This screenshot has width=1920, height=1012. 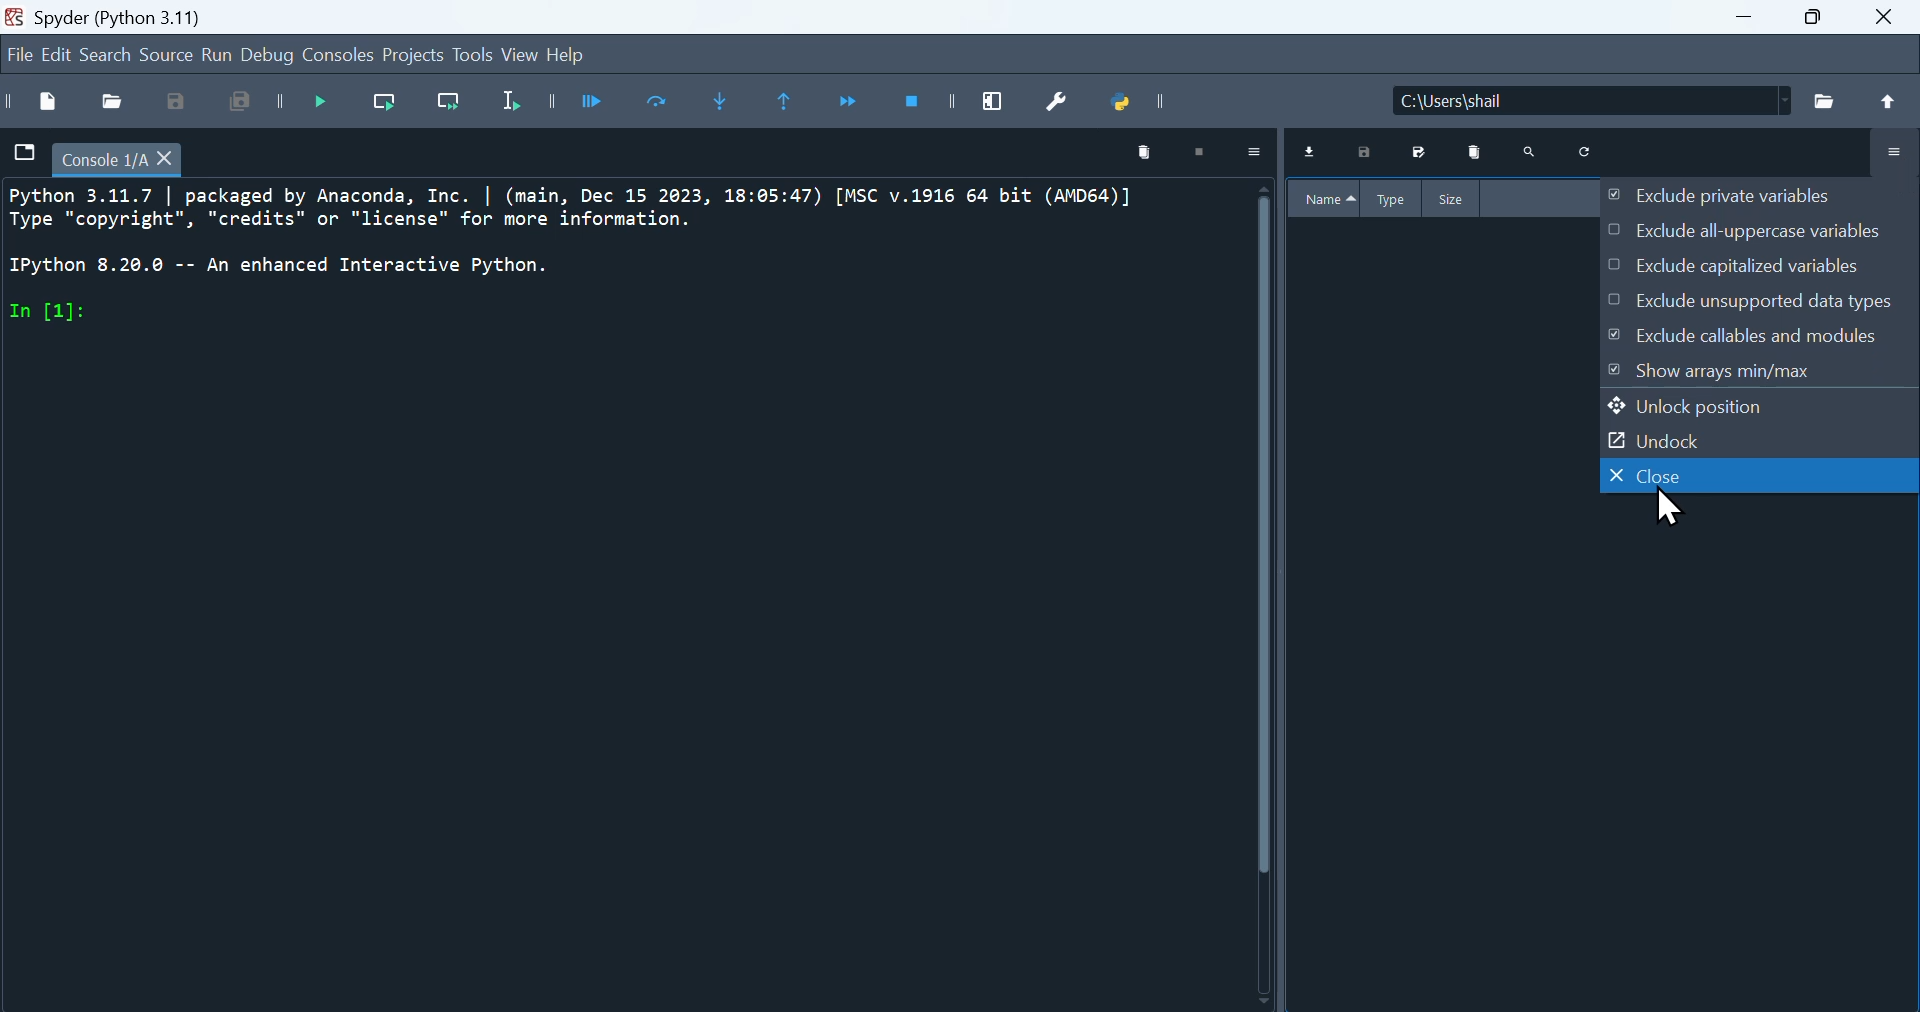 I want to click on Save as, so click(x=173, y=102).